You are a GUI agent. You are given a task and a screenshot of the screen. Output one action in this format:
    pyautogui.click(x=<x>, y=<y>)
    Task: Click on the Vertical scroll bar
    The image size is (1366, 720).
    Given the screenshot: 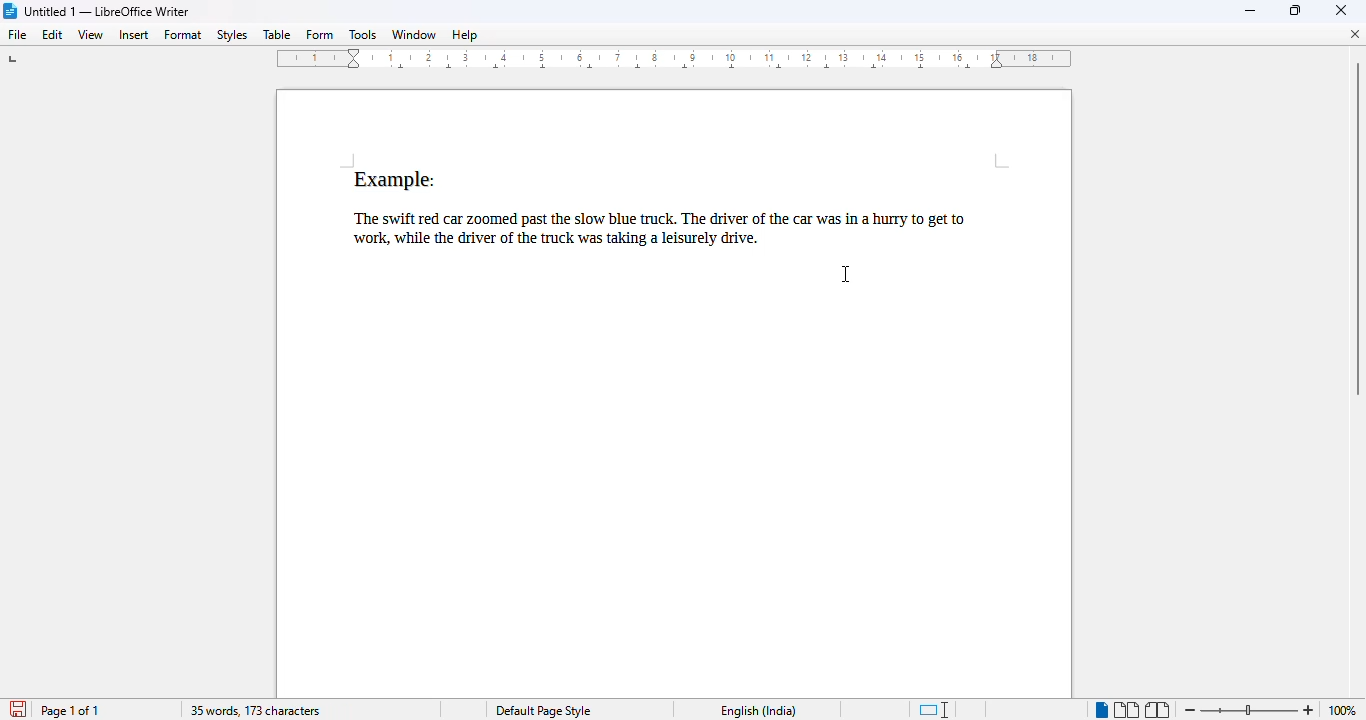 What is the action you would take?
    pyautogui.click(x=1357, y=229)
    